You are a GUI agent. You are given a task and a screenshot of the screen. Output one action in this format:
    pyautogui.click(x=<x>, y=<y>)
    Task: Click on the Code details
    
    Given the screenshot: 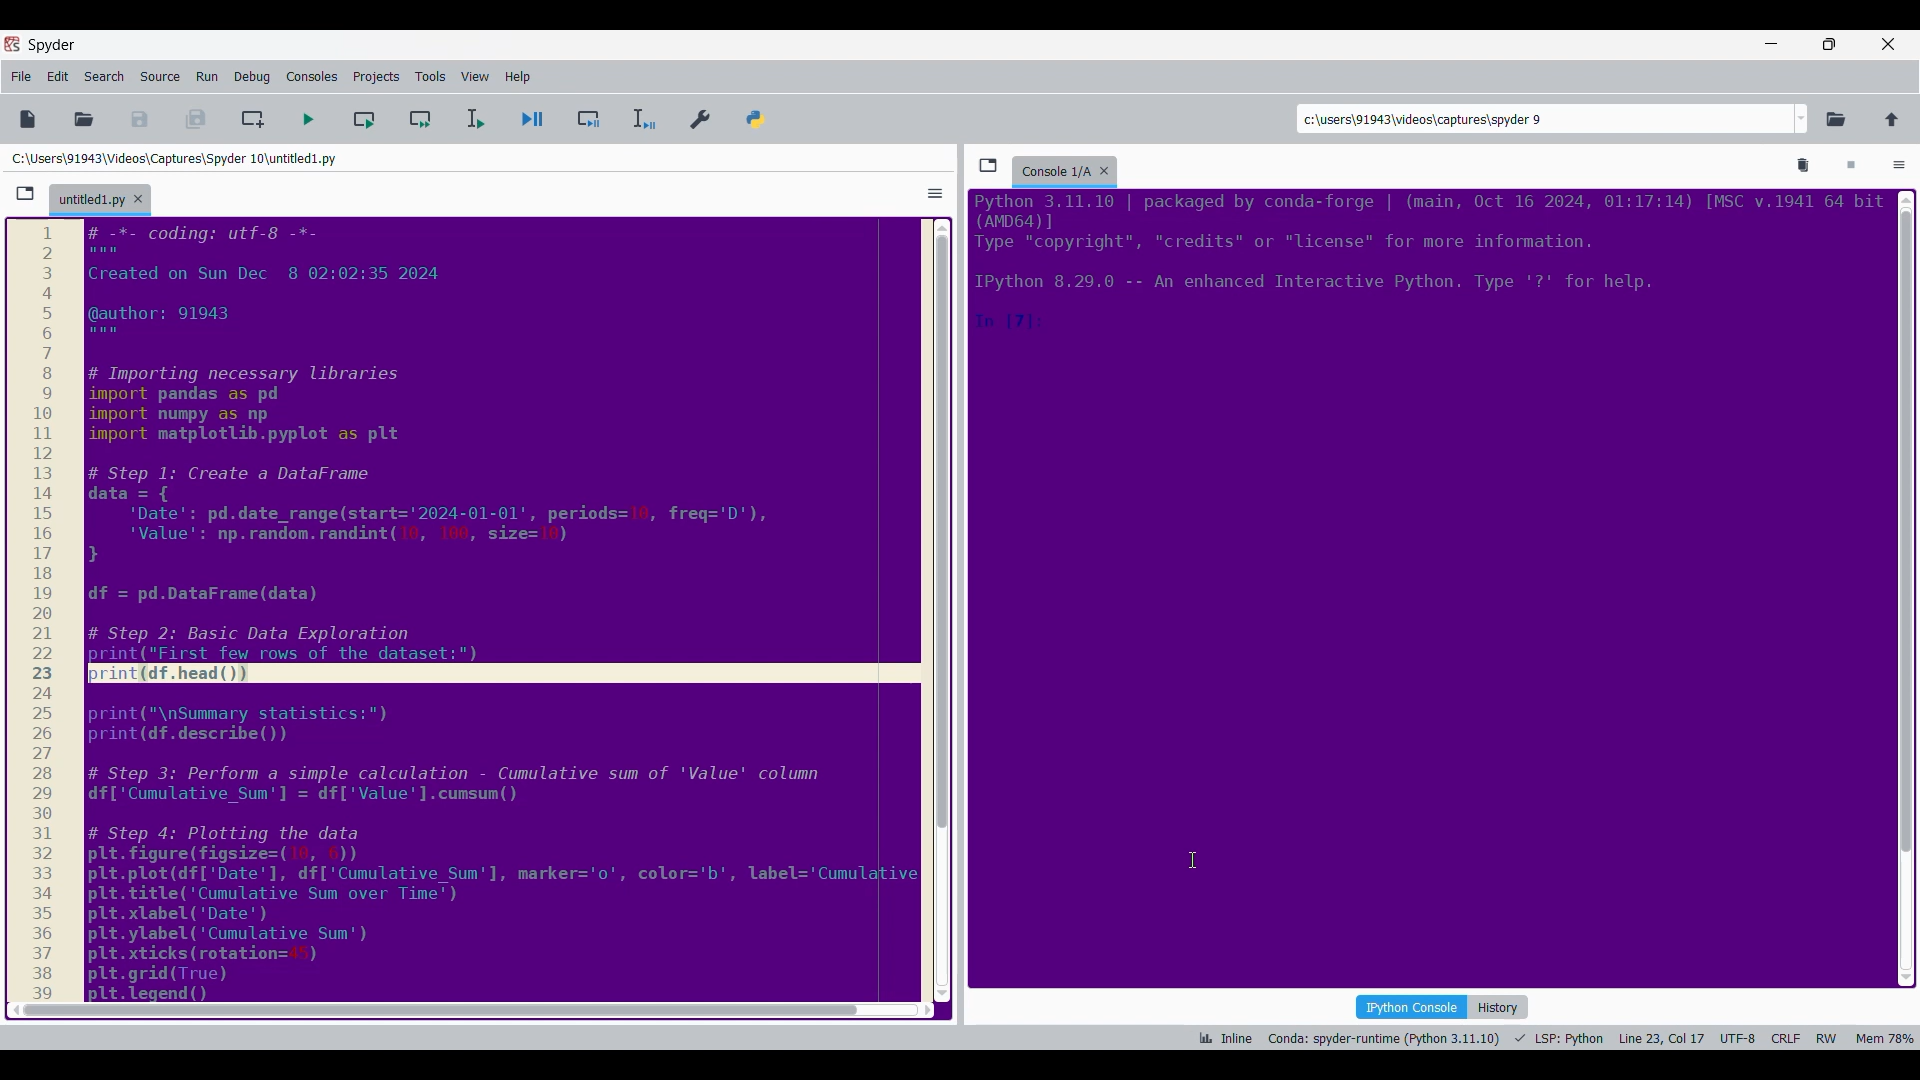 What is the action you would take?
    pyautogui.click(x=1554, y=1038)
    